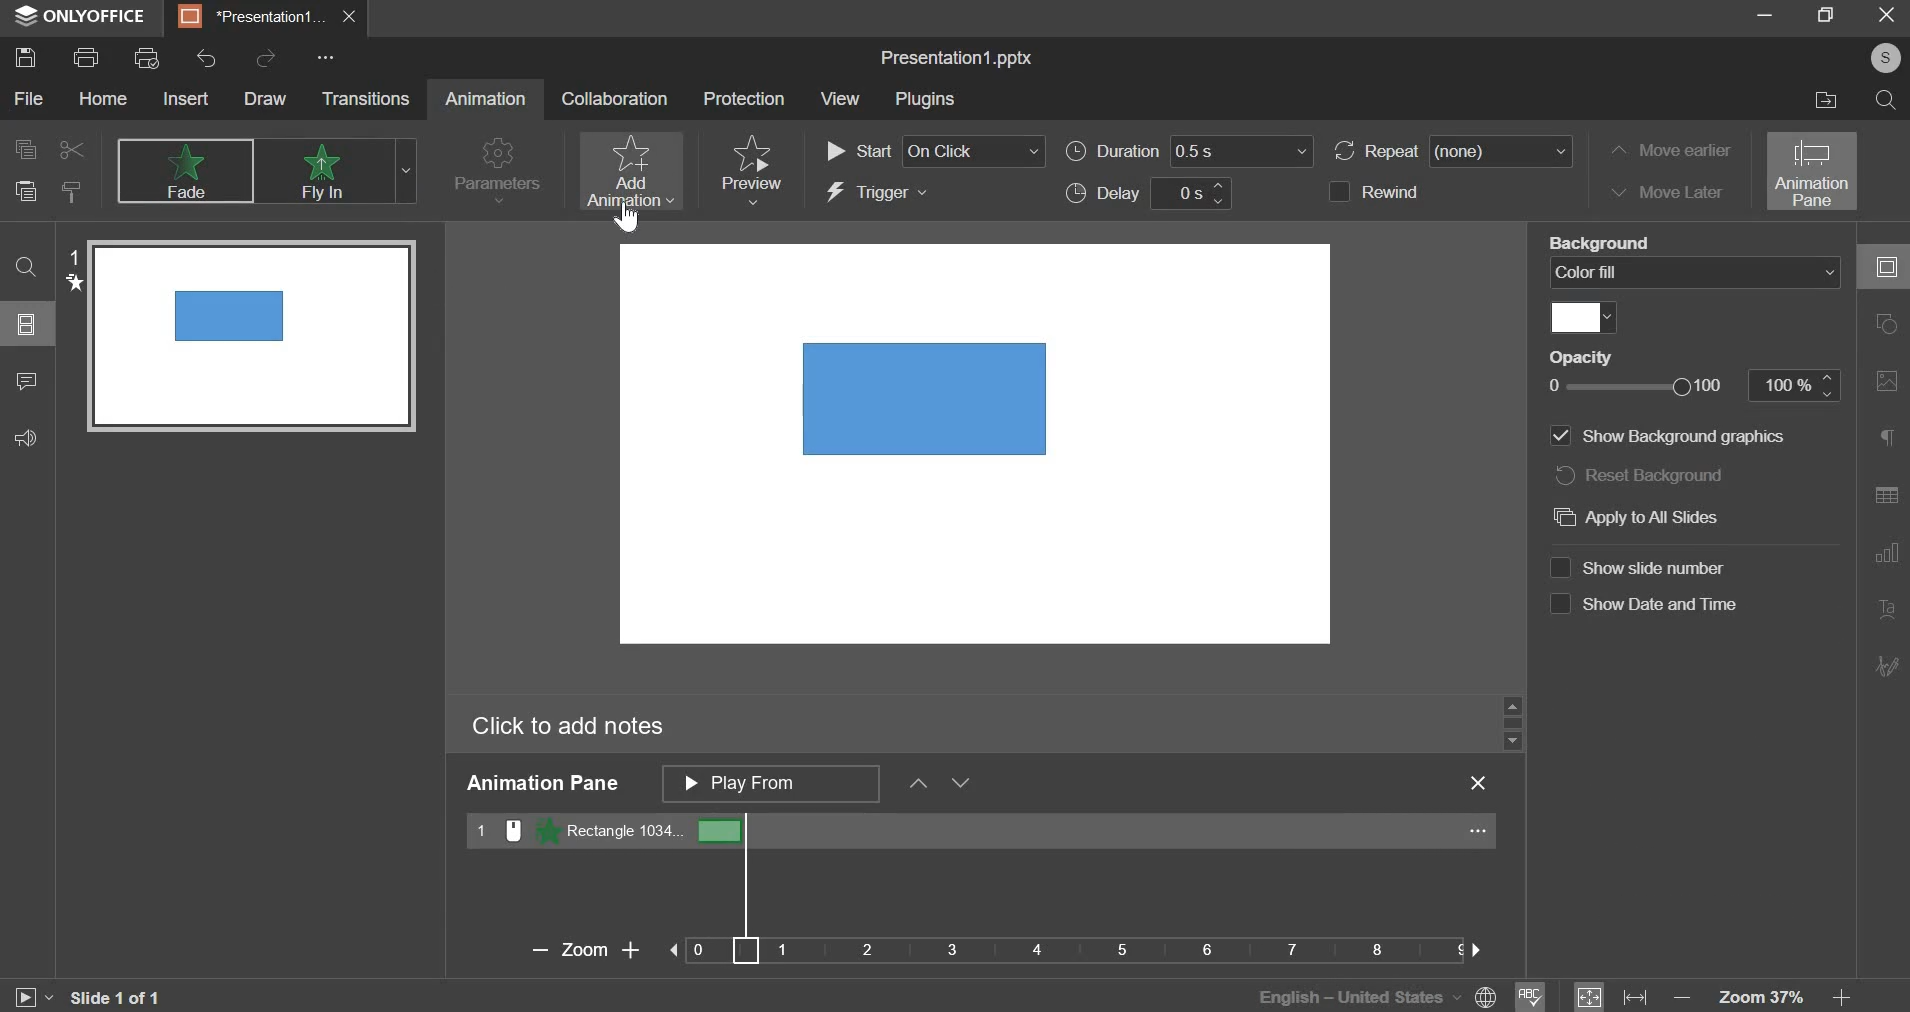 This screenshot has width=1910, height=1012. Describe the element at coordinates (1821, 18) in the screenshot. I see `maximize` at that location.